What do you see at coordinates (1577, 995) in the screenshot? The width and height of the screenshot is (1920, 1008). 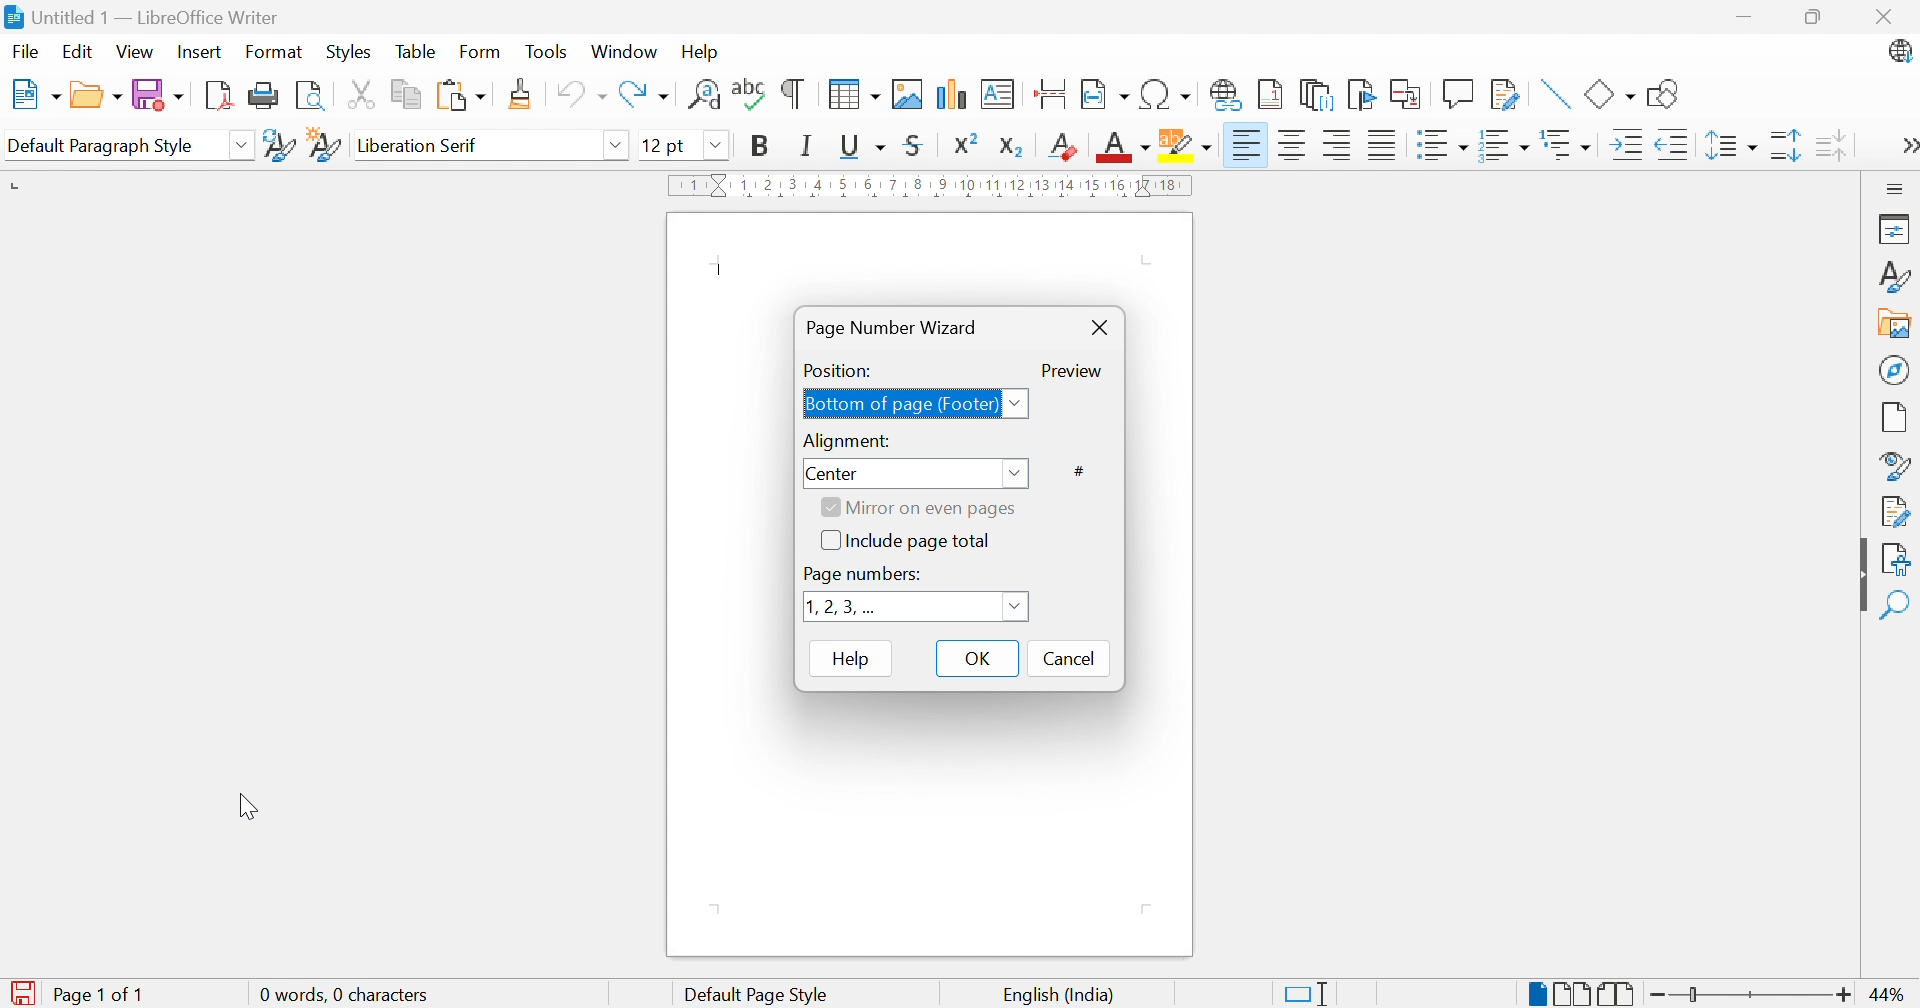 I see `Multiple-page view` at bounding box center [1577, 995].